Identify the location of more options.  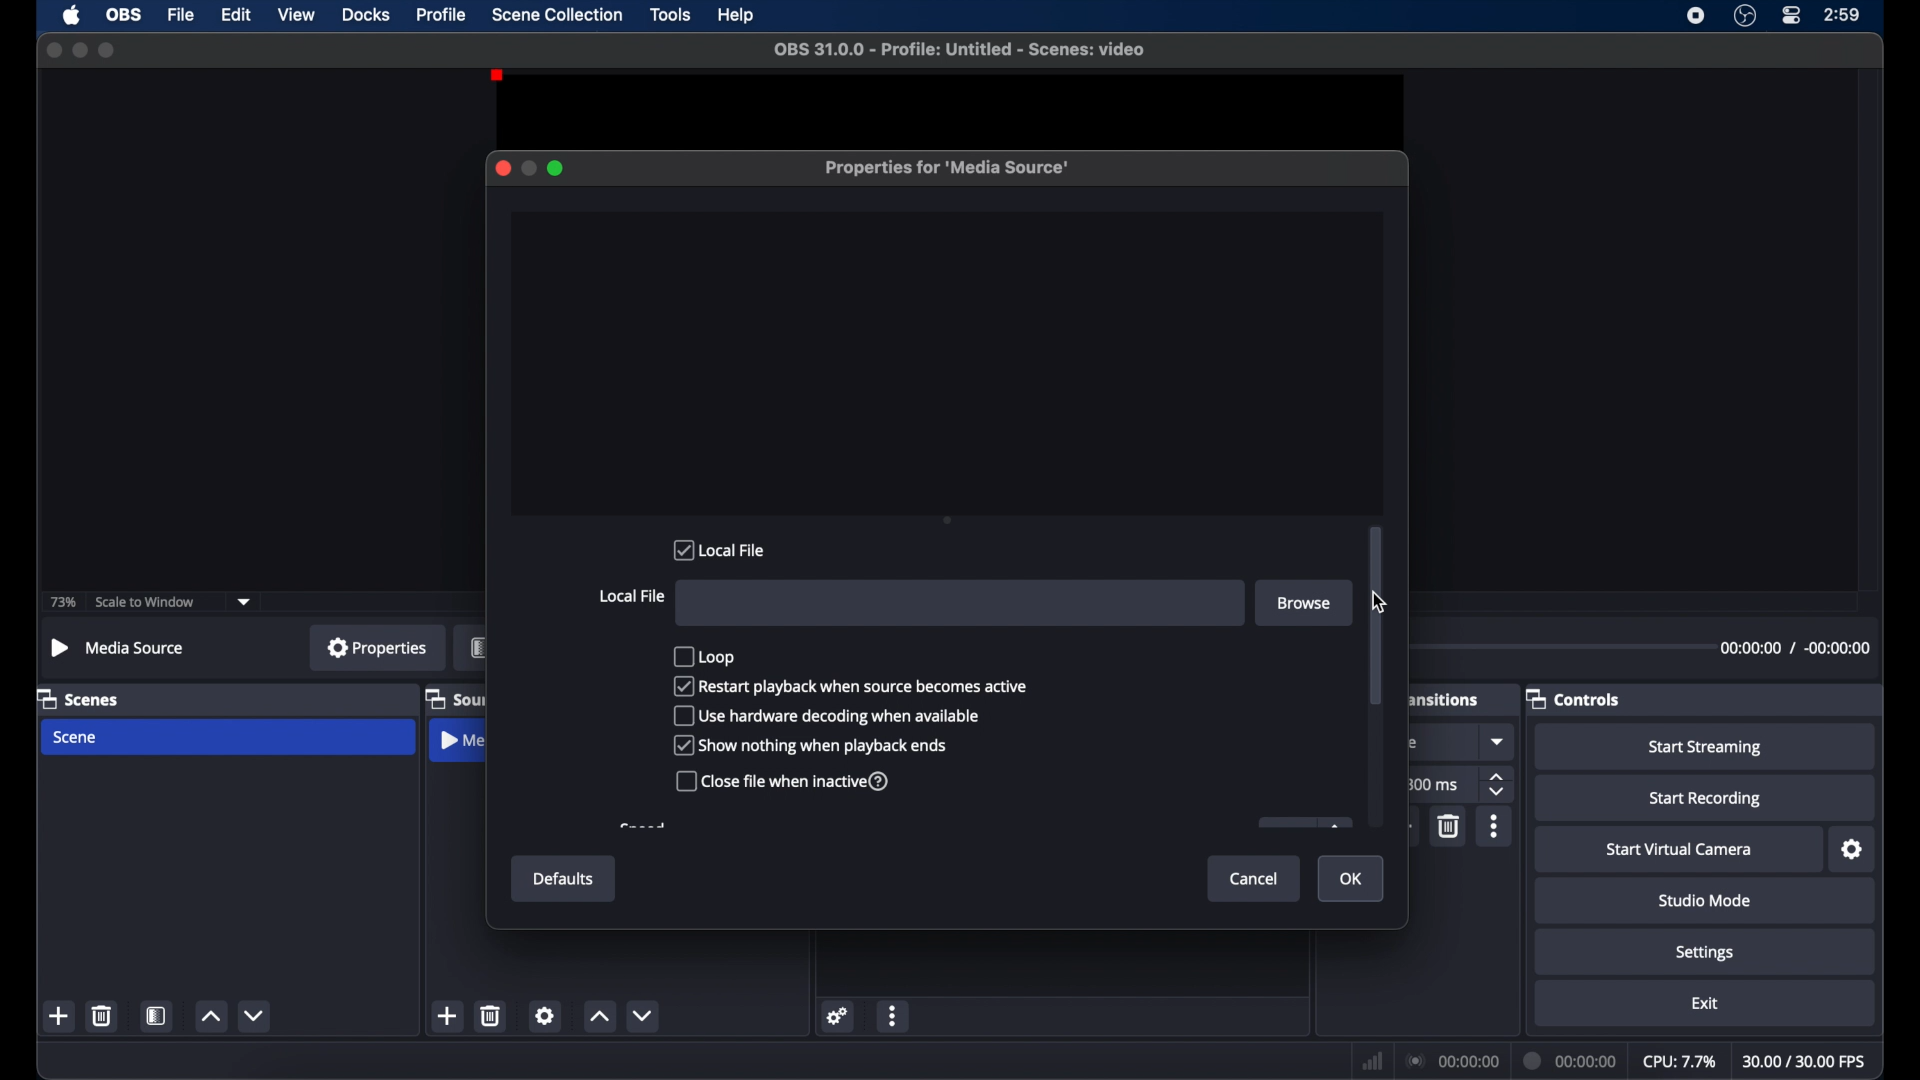
(1495, 827).